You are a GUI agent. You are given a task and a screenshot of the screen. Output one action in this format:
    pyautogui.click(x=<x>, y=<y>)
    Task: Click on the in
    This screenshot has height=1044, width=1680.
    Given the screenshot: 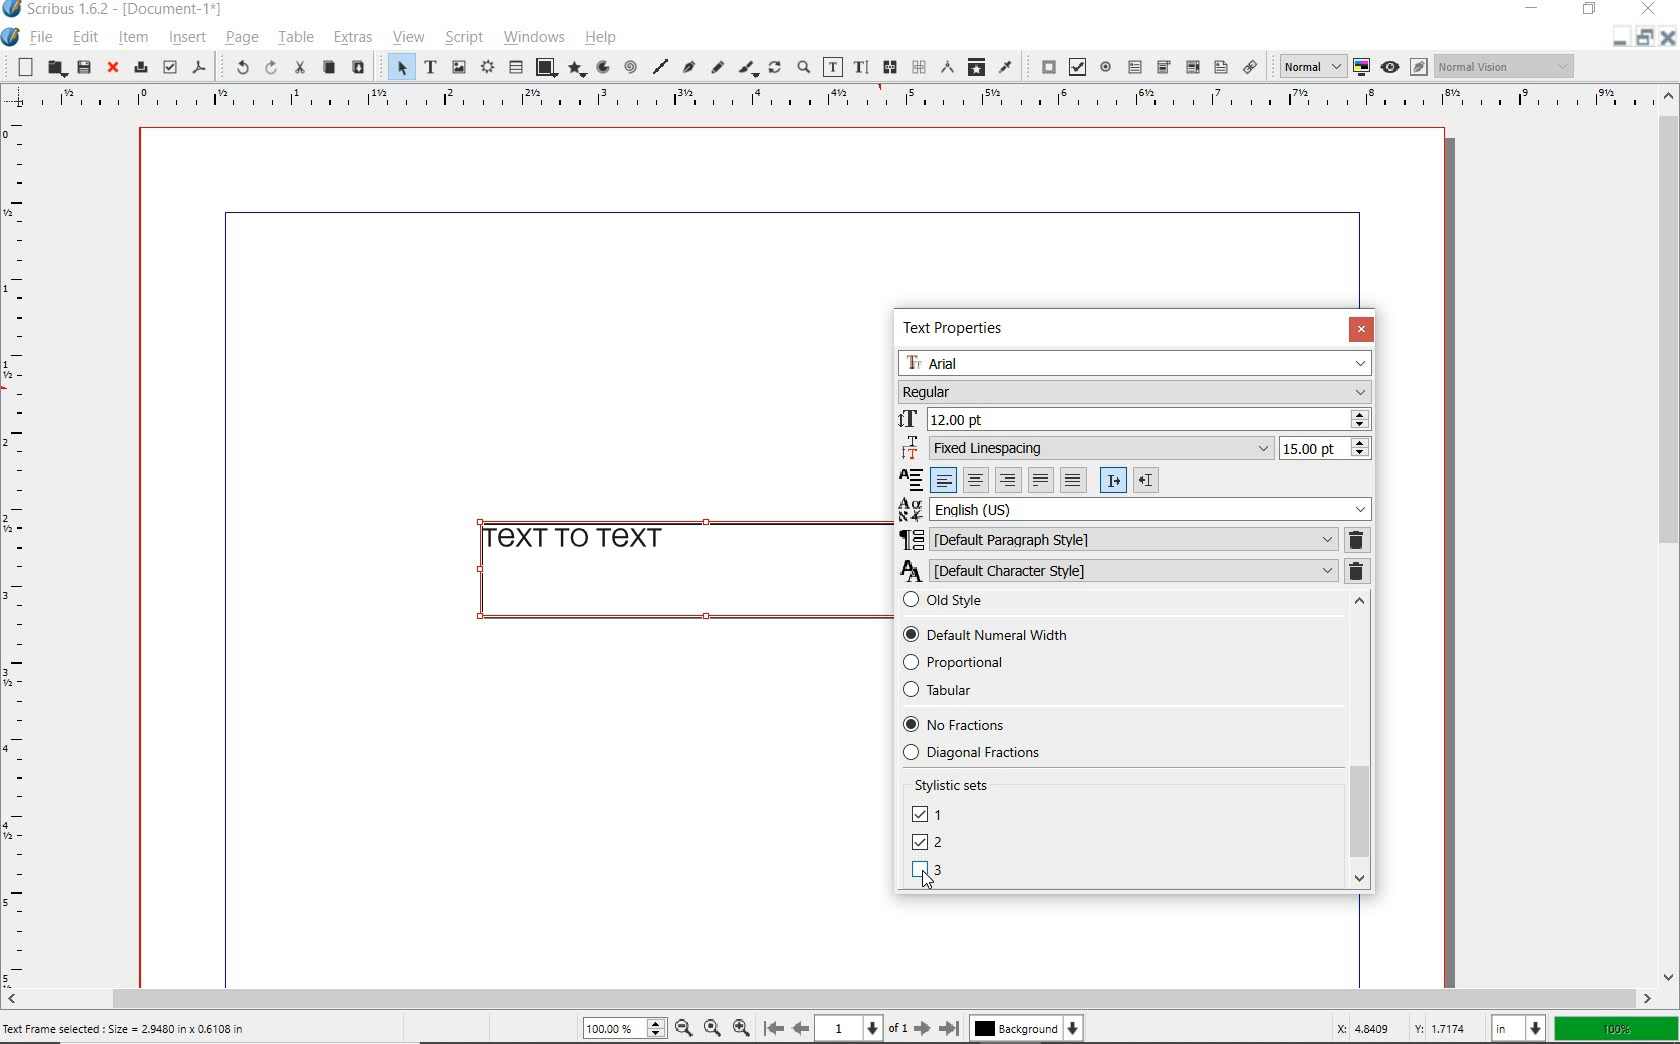 What is the action you would take?
    pyautogui.click(x=1521, y=1027)
    